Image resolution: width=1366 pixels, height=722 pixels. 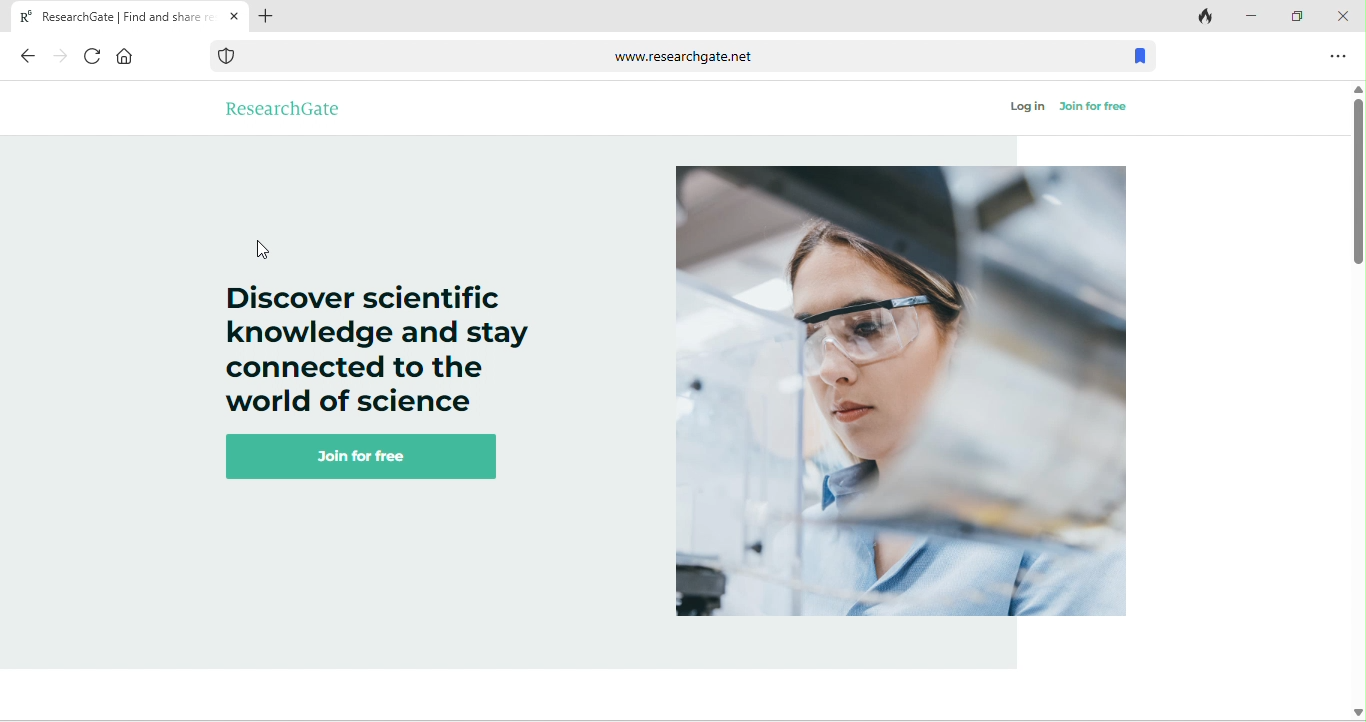 I want to click on option, so click(x=1337, y=56).